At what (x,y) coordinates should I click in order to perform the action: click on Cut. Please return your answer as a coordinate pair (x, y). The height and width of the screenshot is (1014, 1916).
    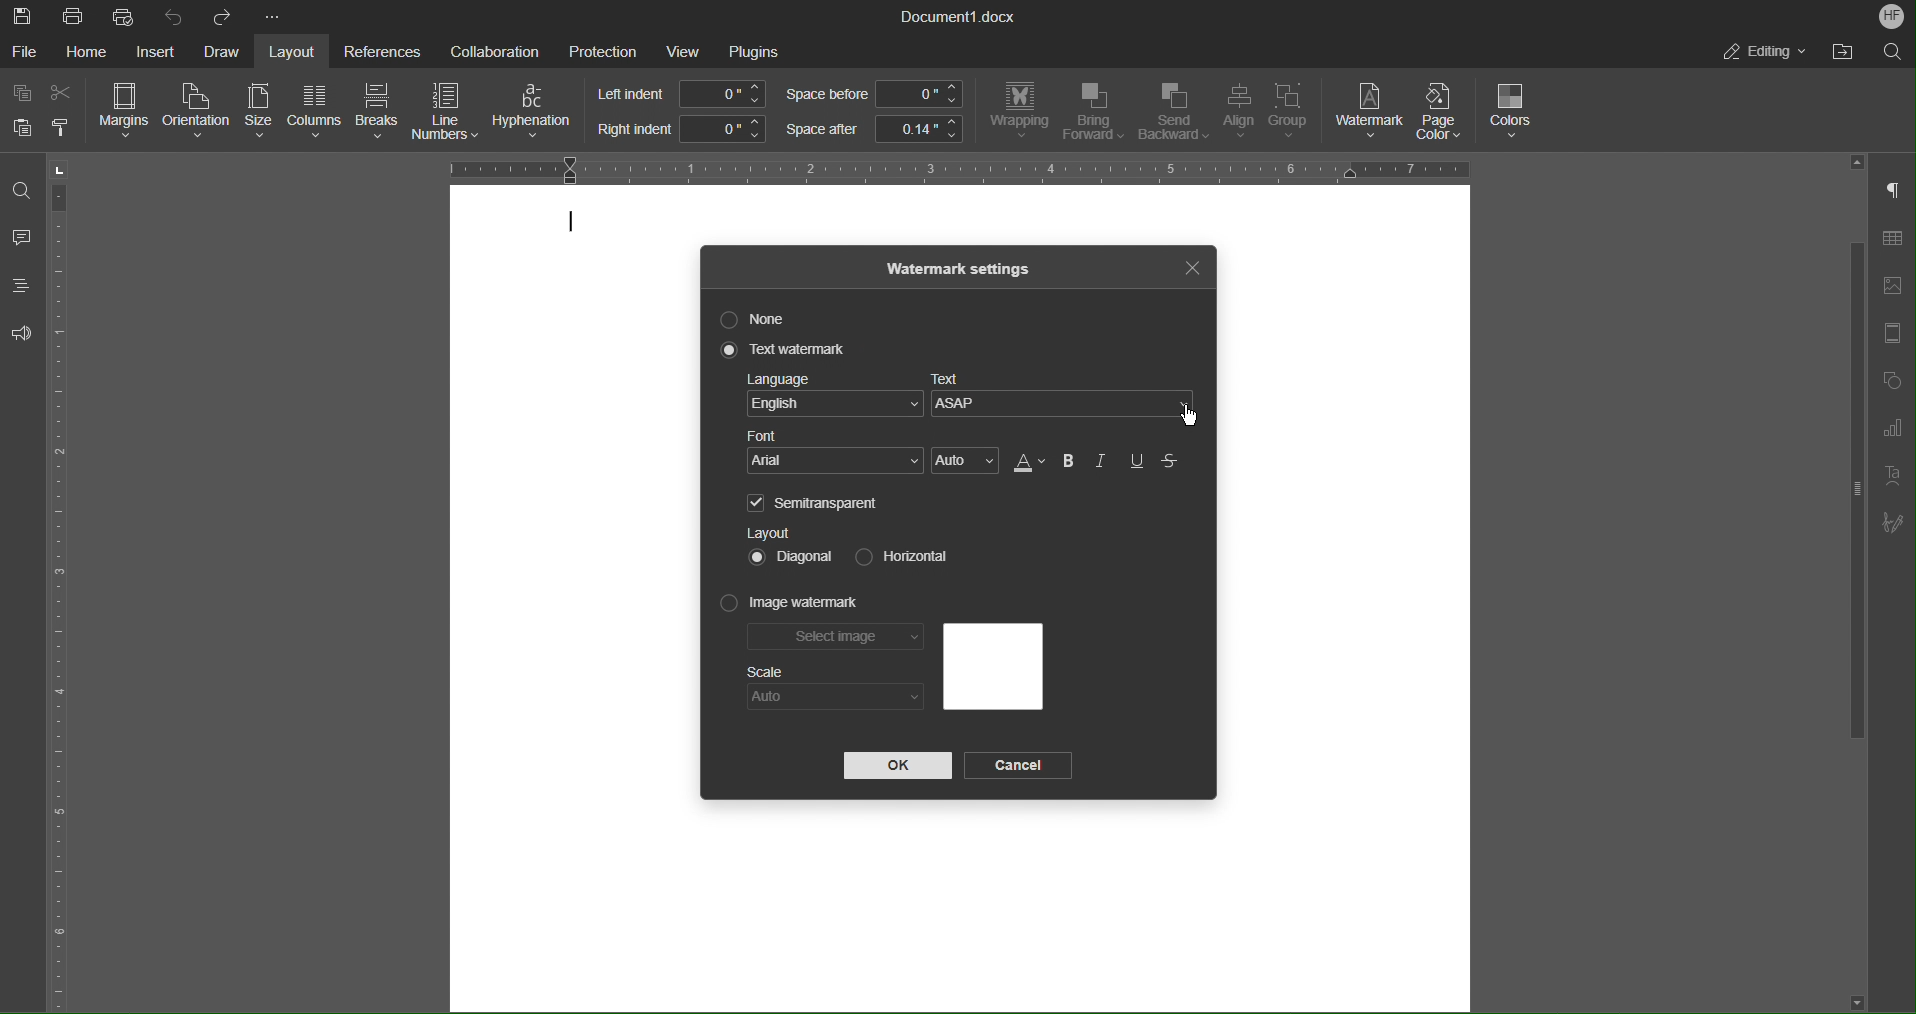
    Looking at the image, I should click on (64, 93).